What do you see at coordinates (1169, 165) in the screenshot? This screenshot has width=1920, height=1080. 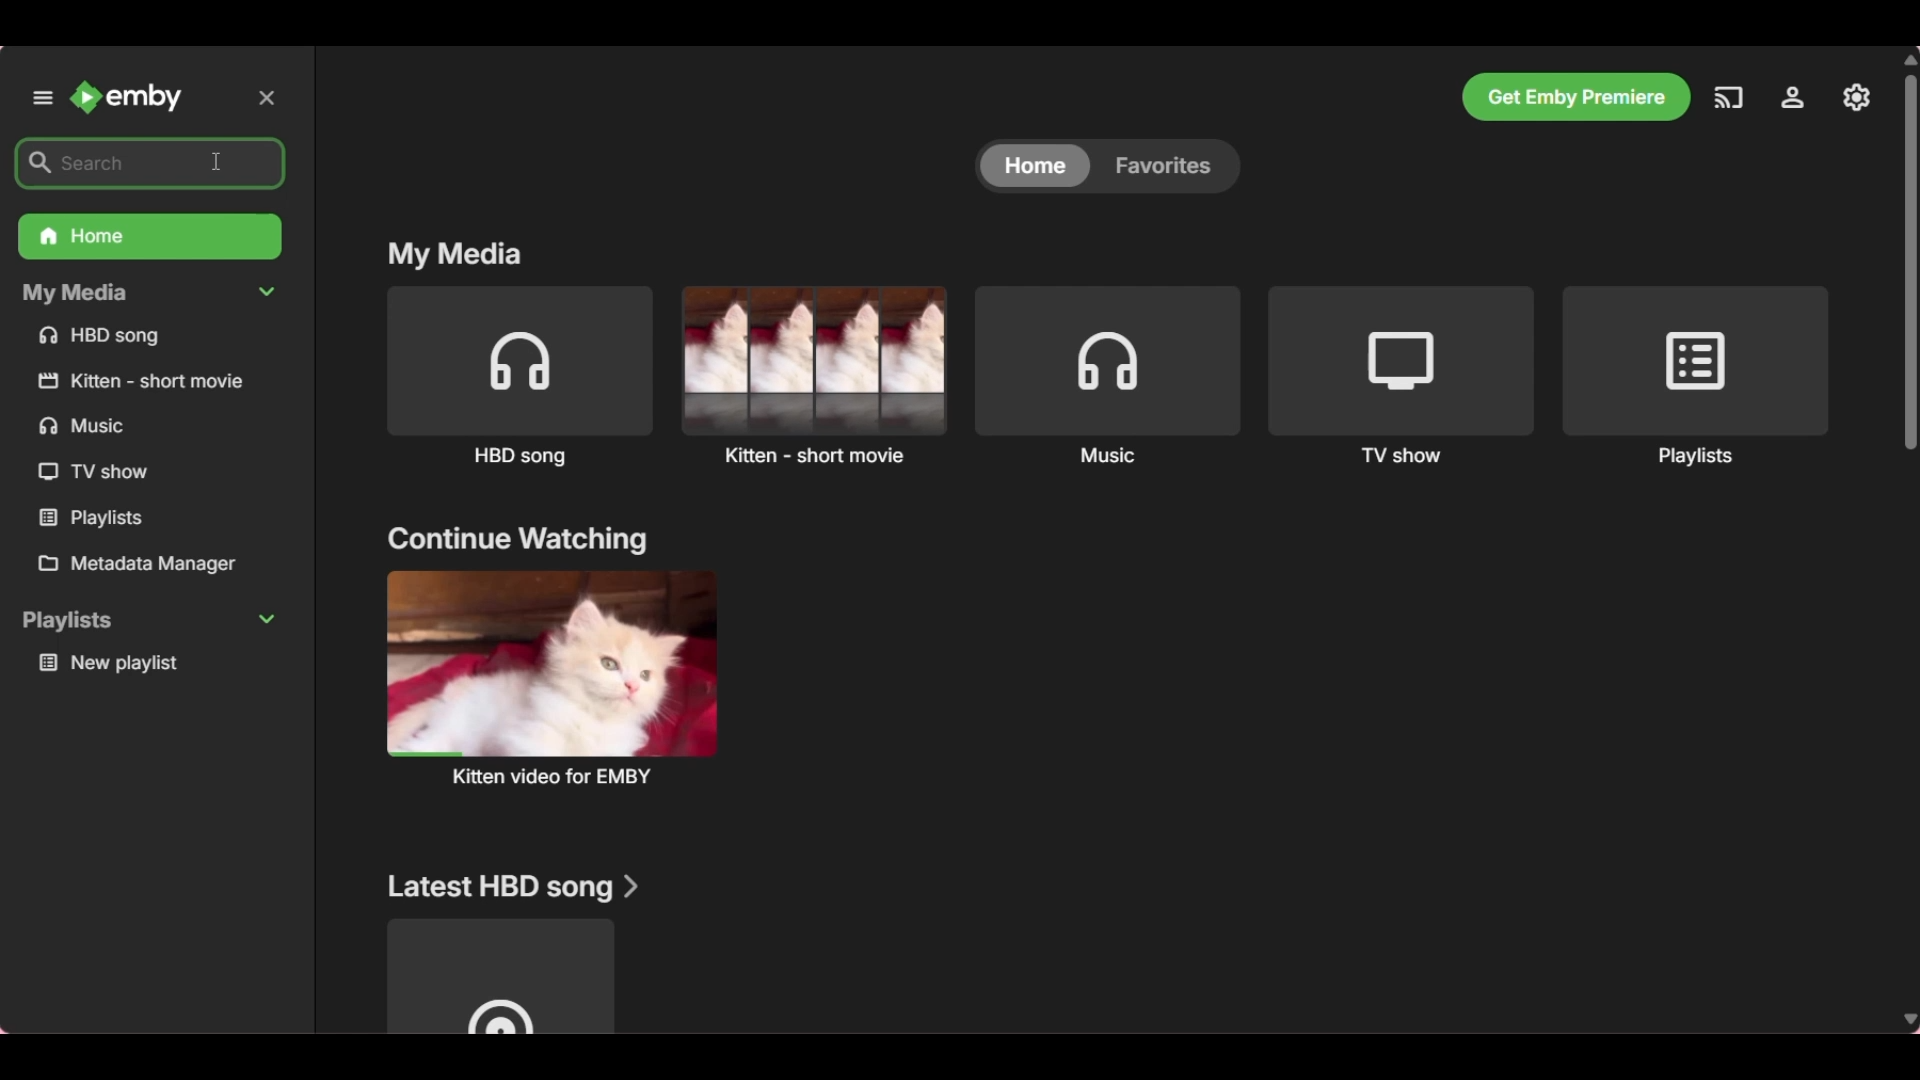 I see `Favorites` at bounding box center [1169, 165].